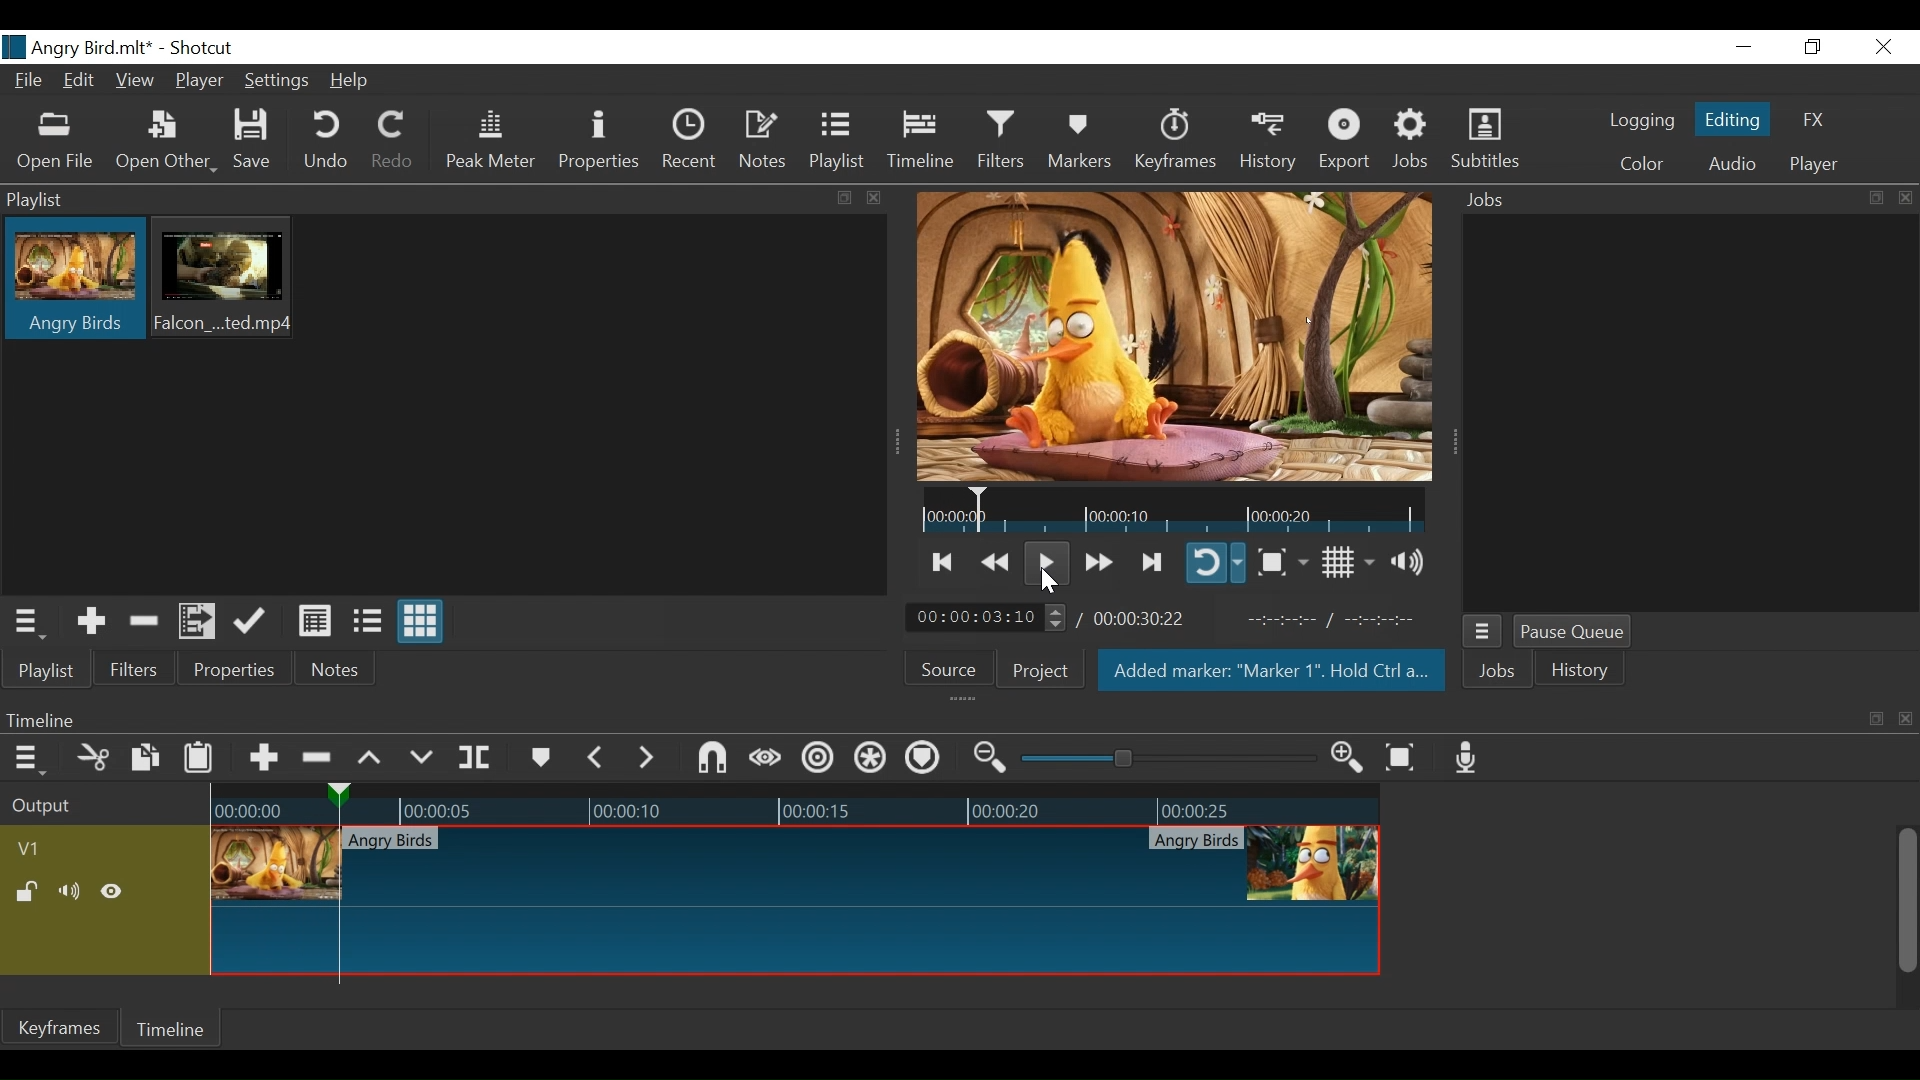  Describe the element at coordinates (1349, 143) in the screenshot. I see `Export` at that location.